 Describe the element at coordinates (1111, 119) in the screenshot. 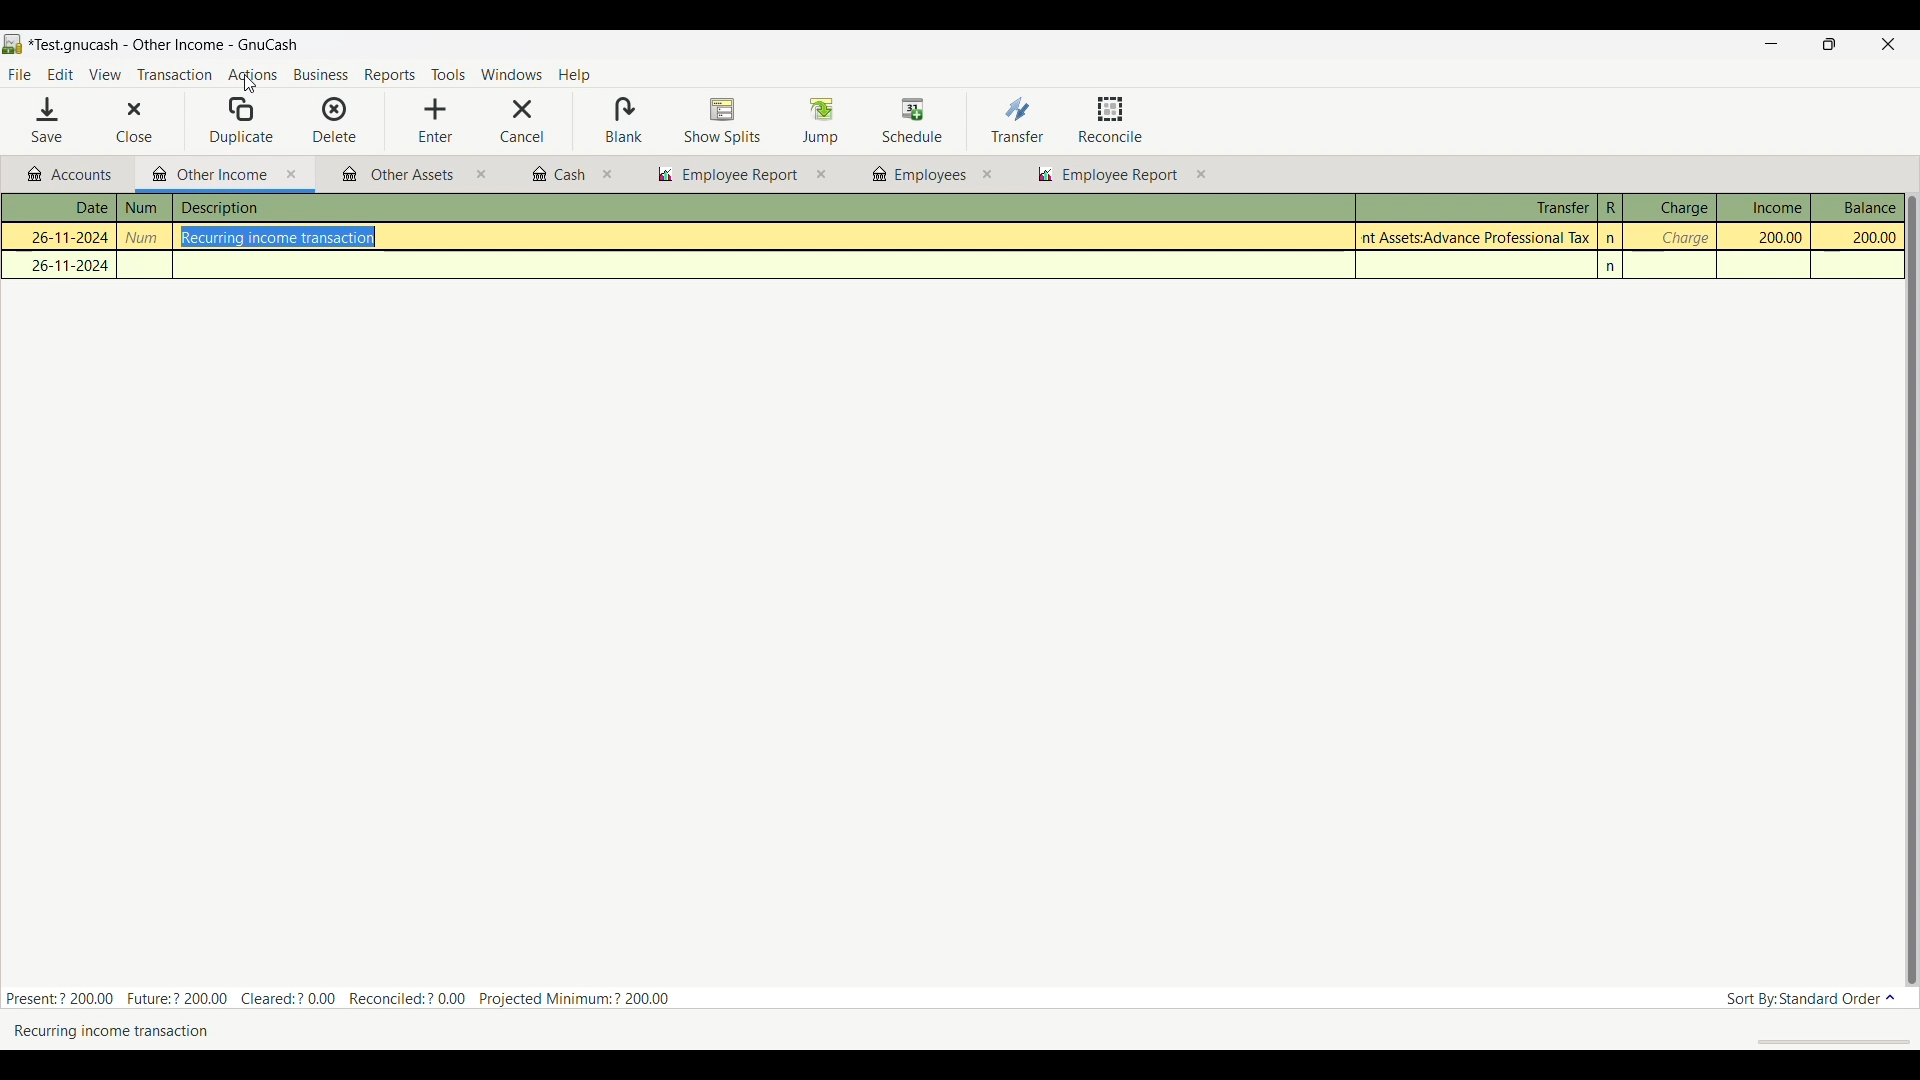

I see `Reconcile` at that location.